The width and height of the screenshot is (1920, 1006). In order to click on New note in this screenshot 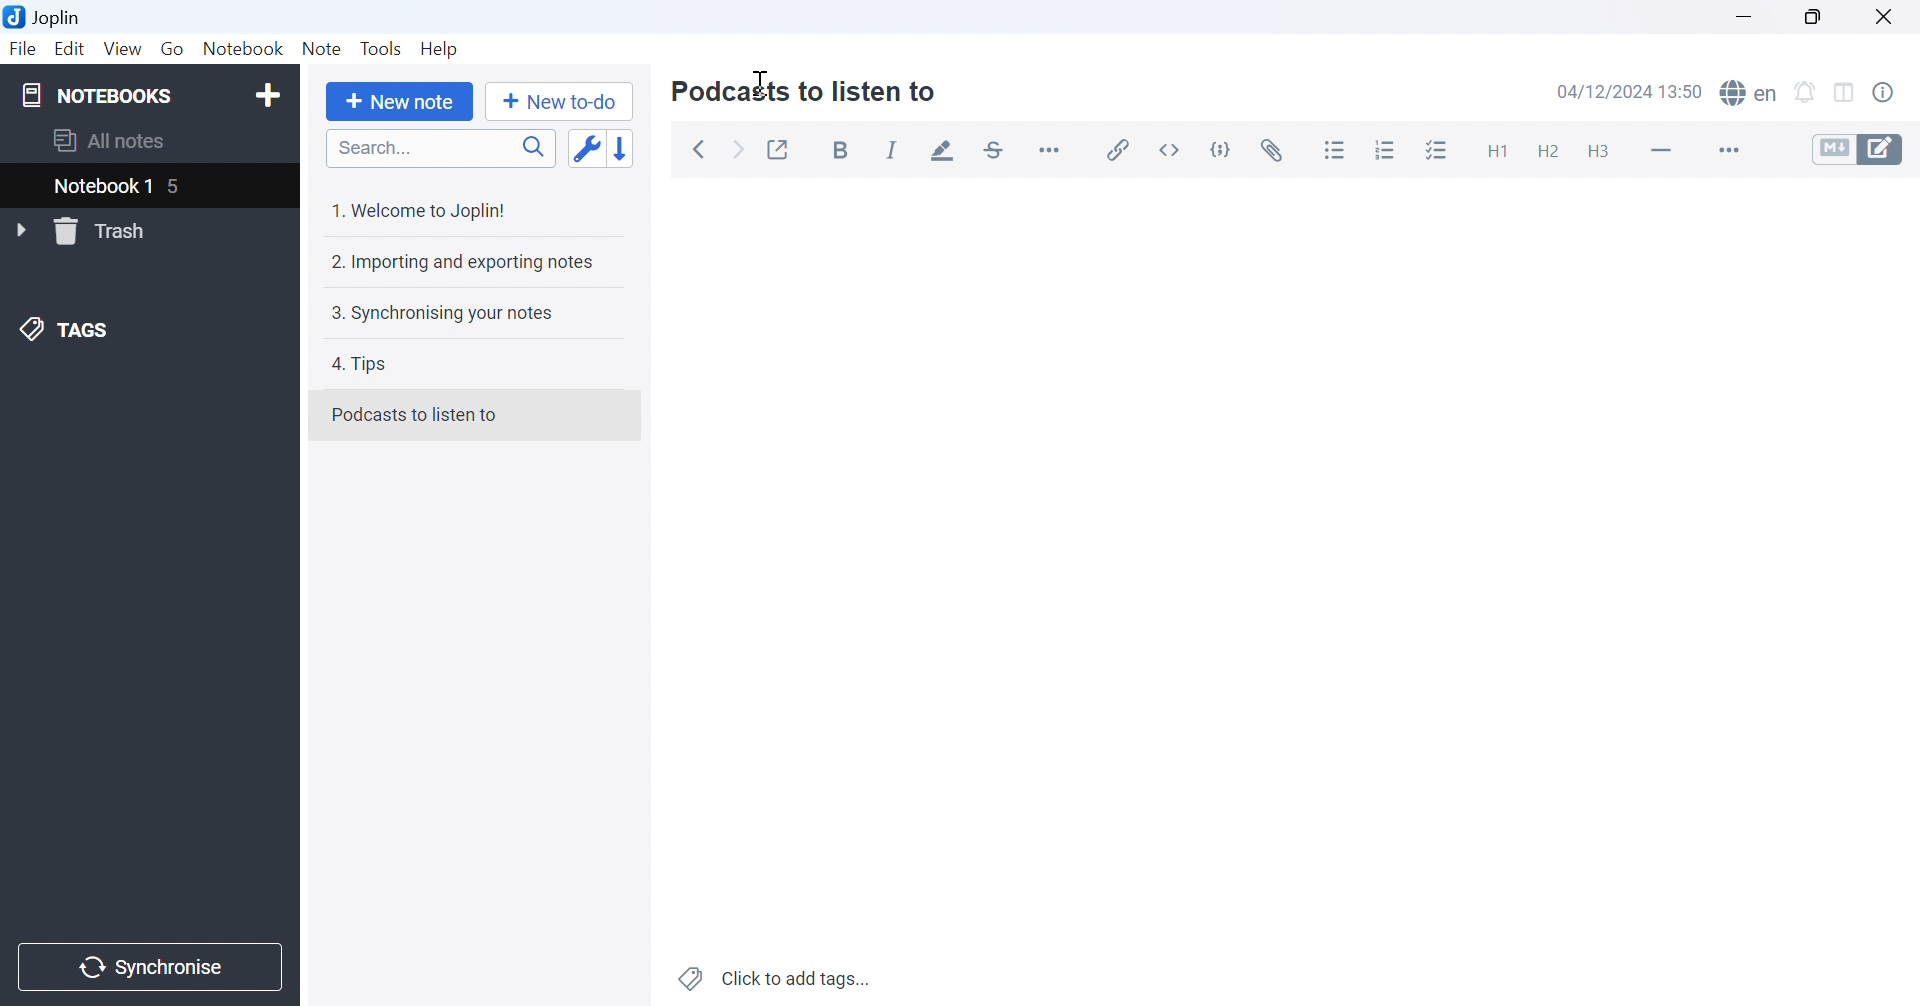, I will do `click(404, 103)`.